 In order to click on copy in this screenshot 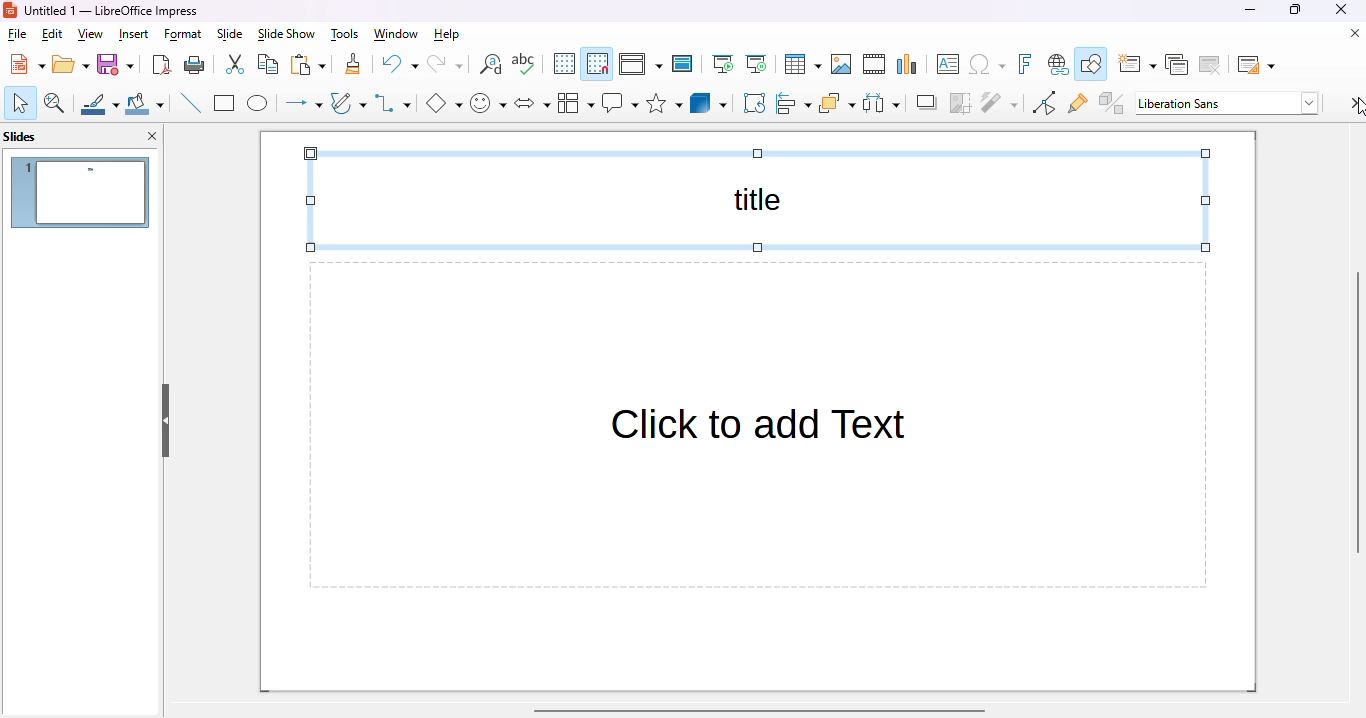, I will do `click(268, 64)`.